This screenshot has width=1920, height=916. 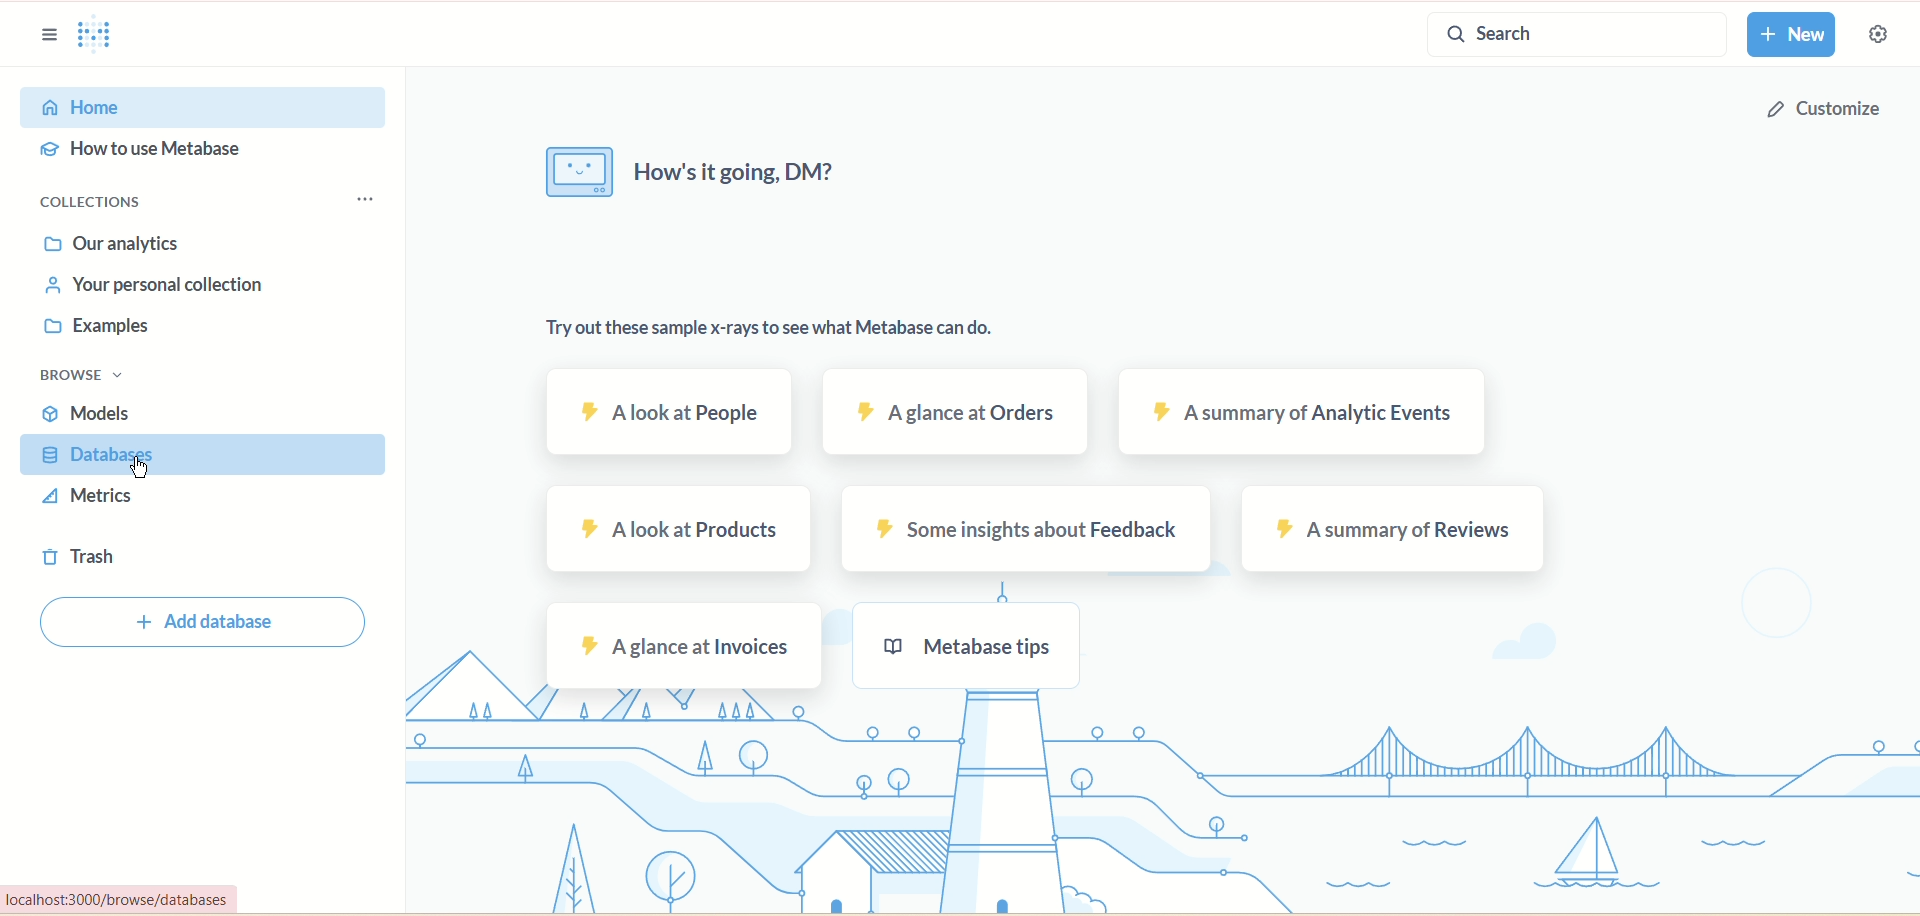 What do you see at coordinates (142, 470) in the screenshot?
I see `cursor` at bounding box center [142, 470].